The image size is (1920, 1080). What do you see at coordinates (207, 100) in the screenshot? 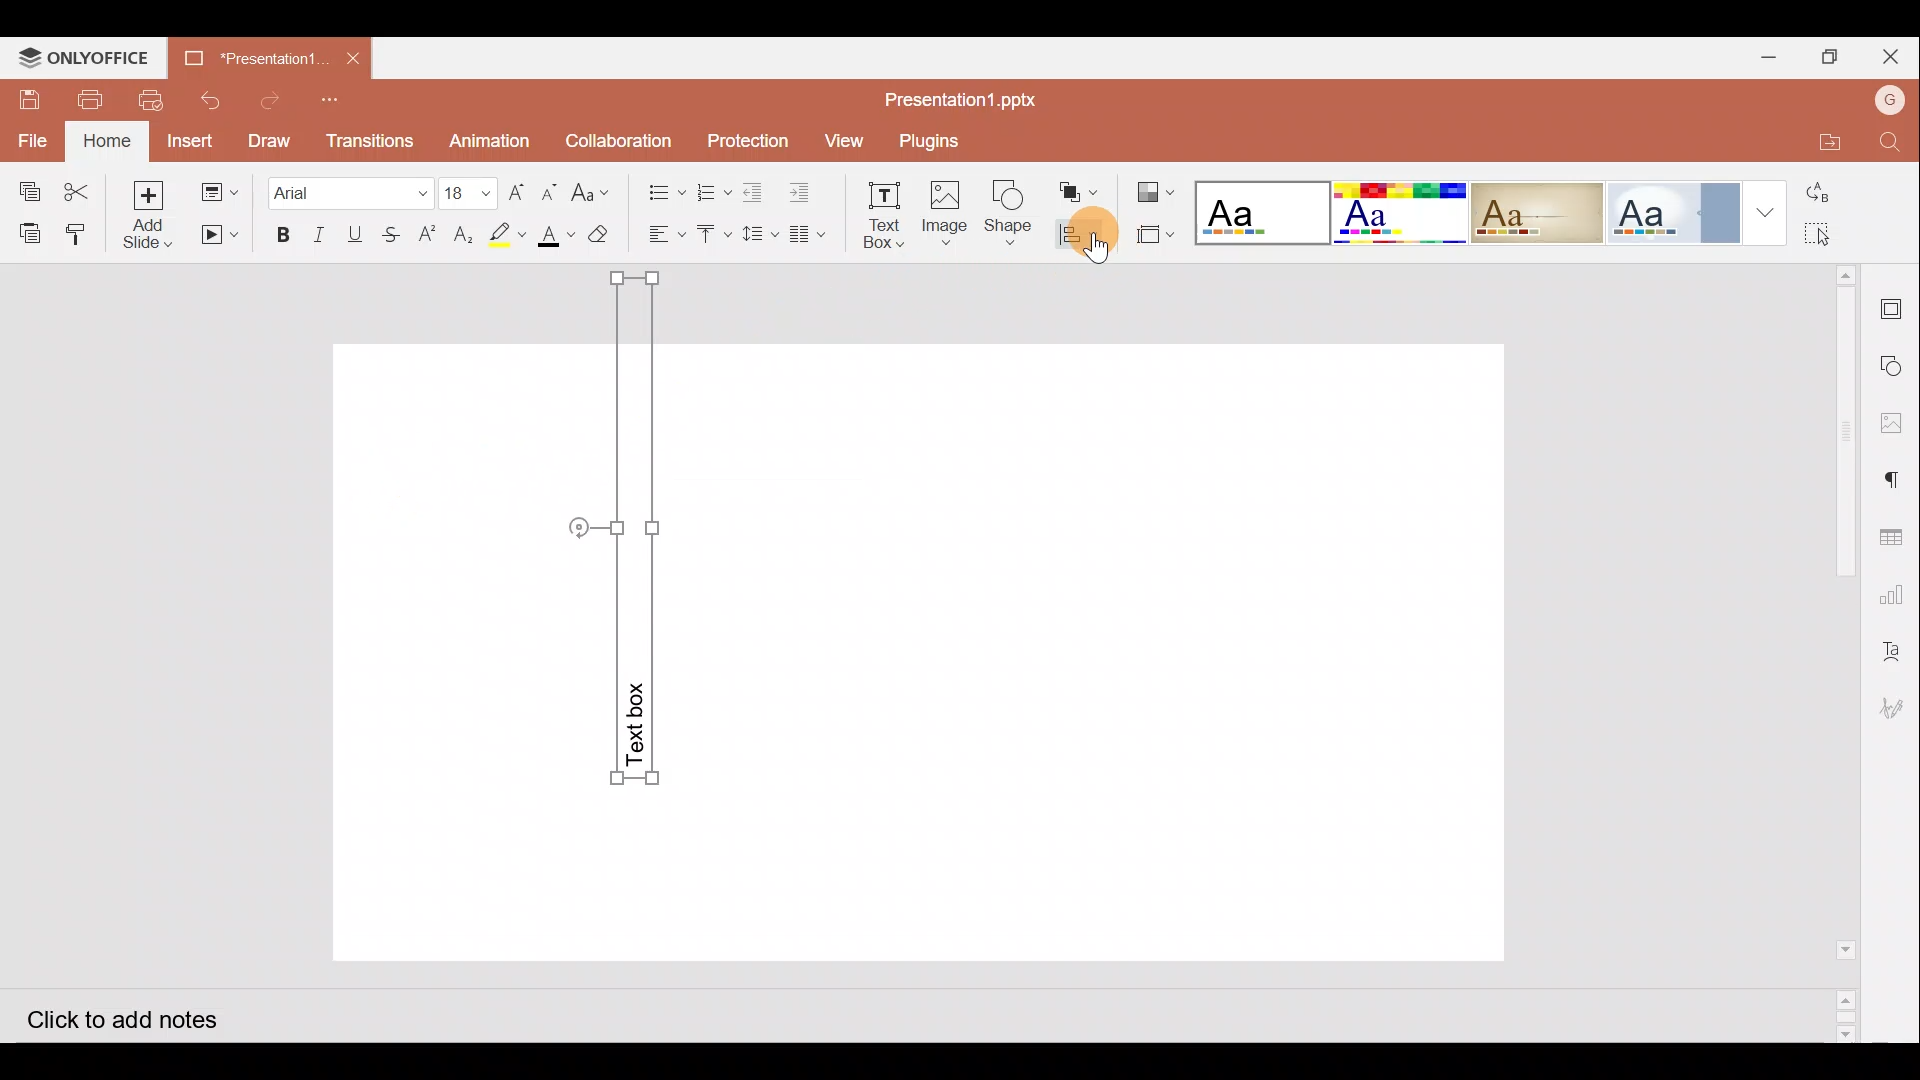
I see `Undo` at bounding box center [207, 100].